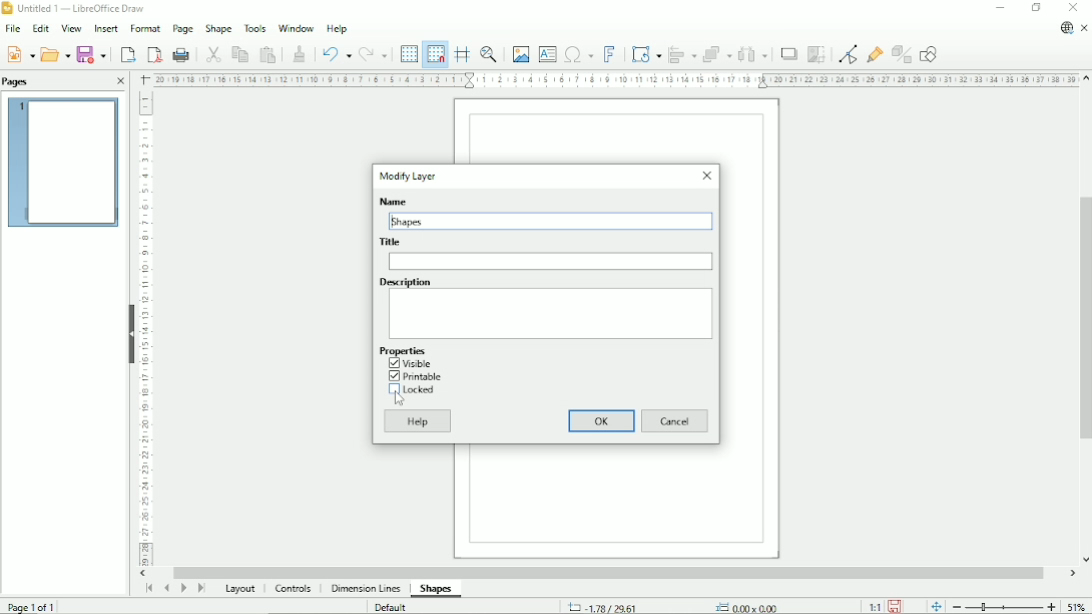 This screenshot has height=614, width=1092. I want to click on Redo, so click(374, 54).